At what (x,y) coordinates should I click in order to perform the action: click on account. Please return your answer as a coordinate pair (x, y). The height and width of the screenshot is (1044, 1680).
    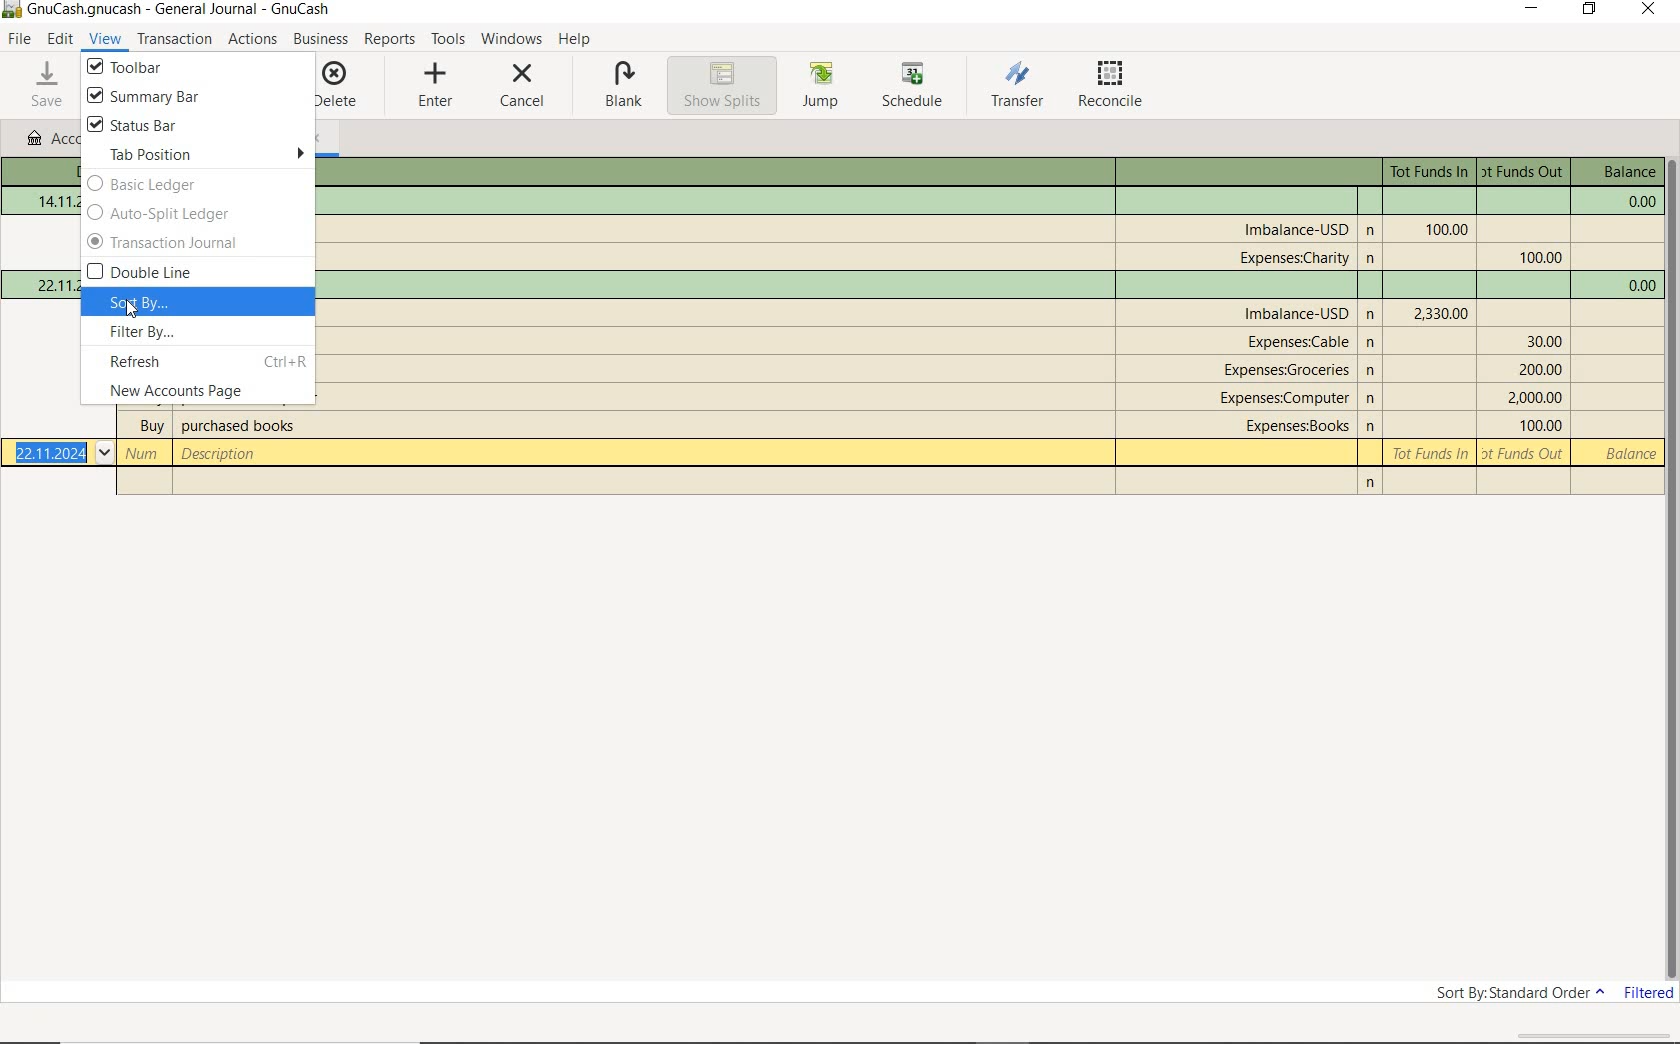
    Looking at the image, I should click on (1287, 398).